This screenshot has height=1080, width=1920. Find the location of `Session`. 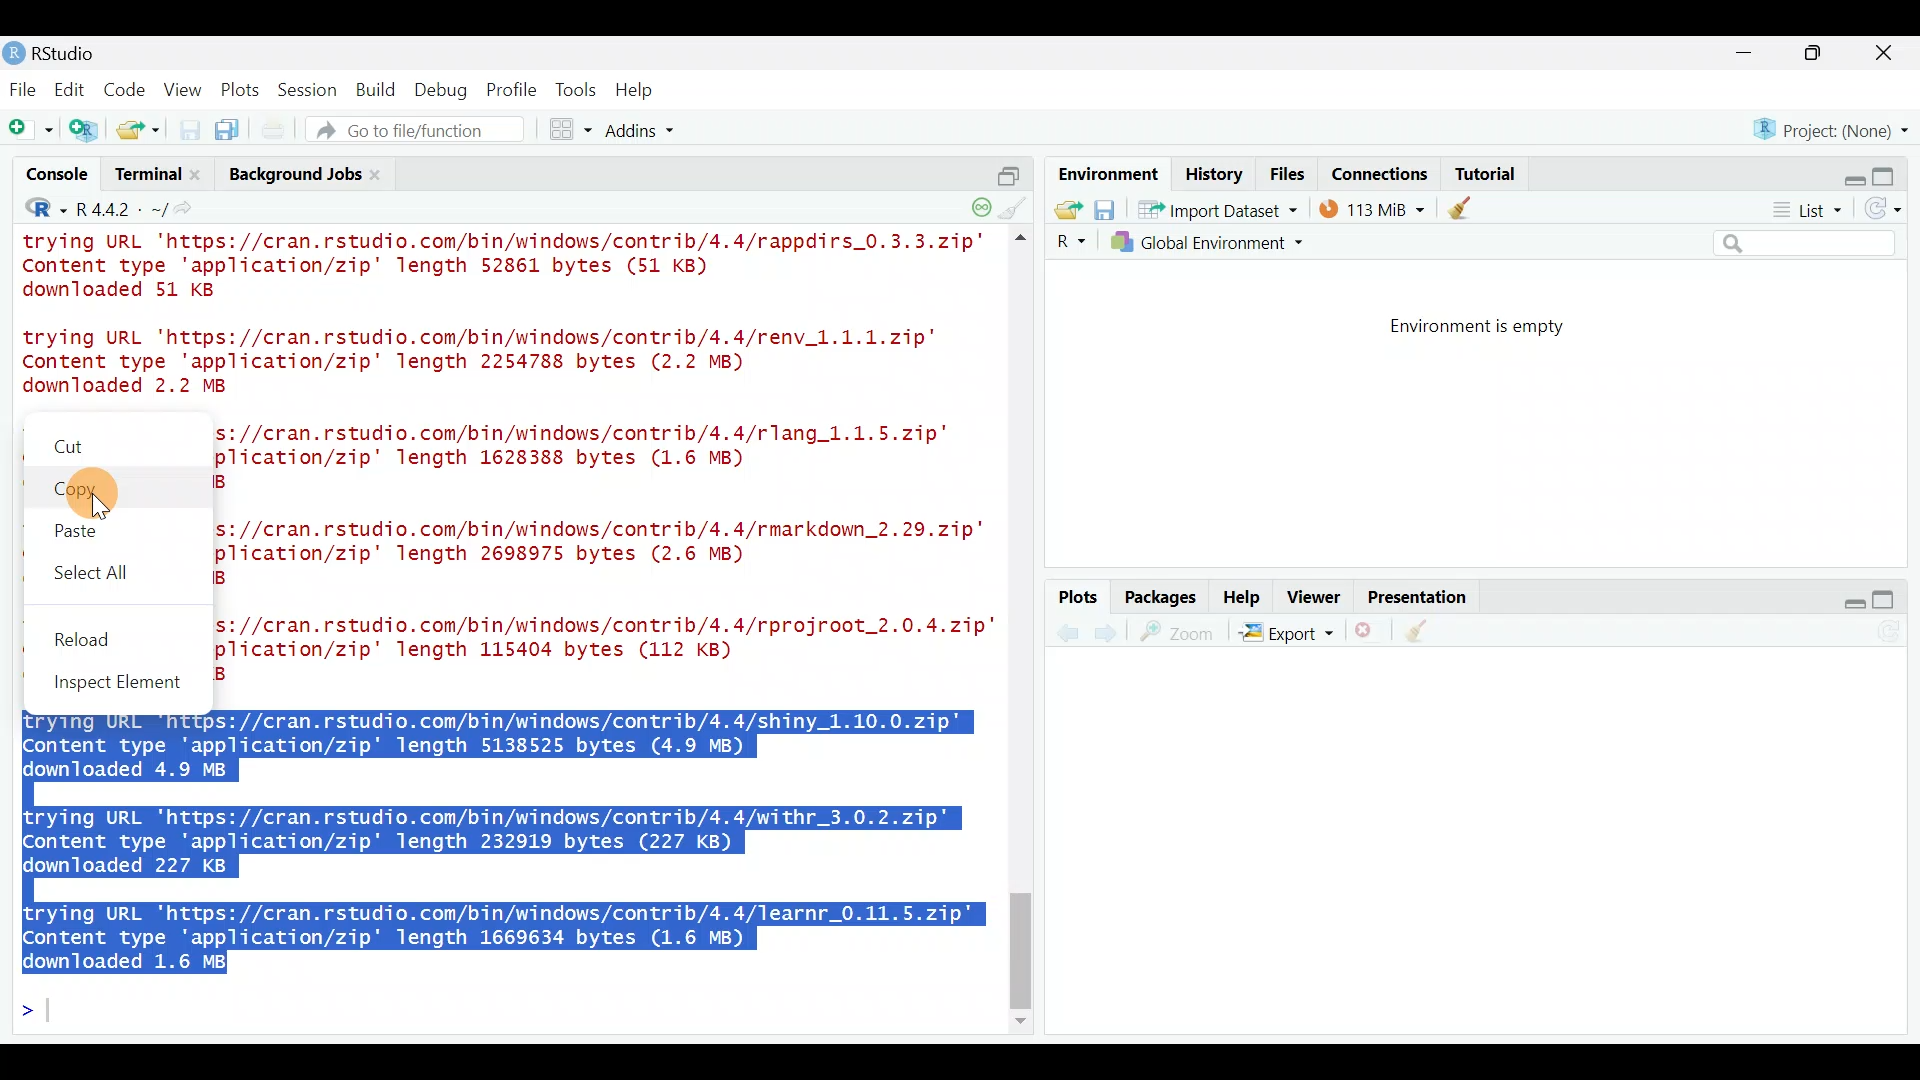

Session is located at coordinates (311, 89).